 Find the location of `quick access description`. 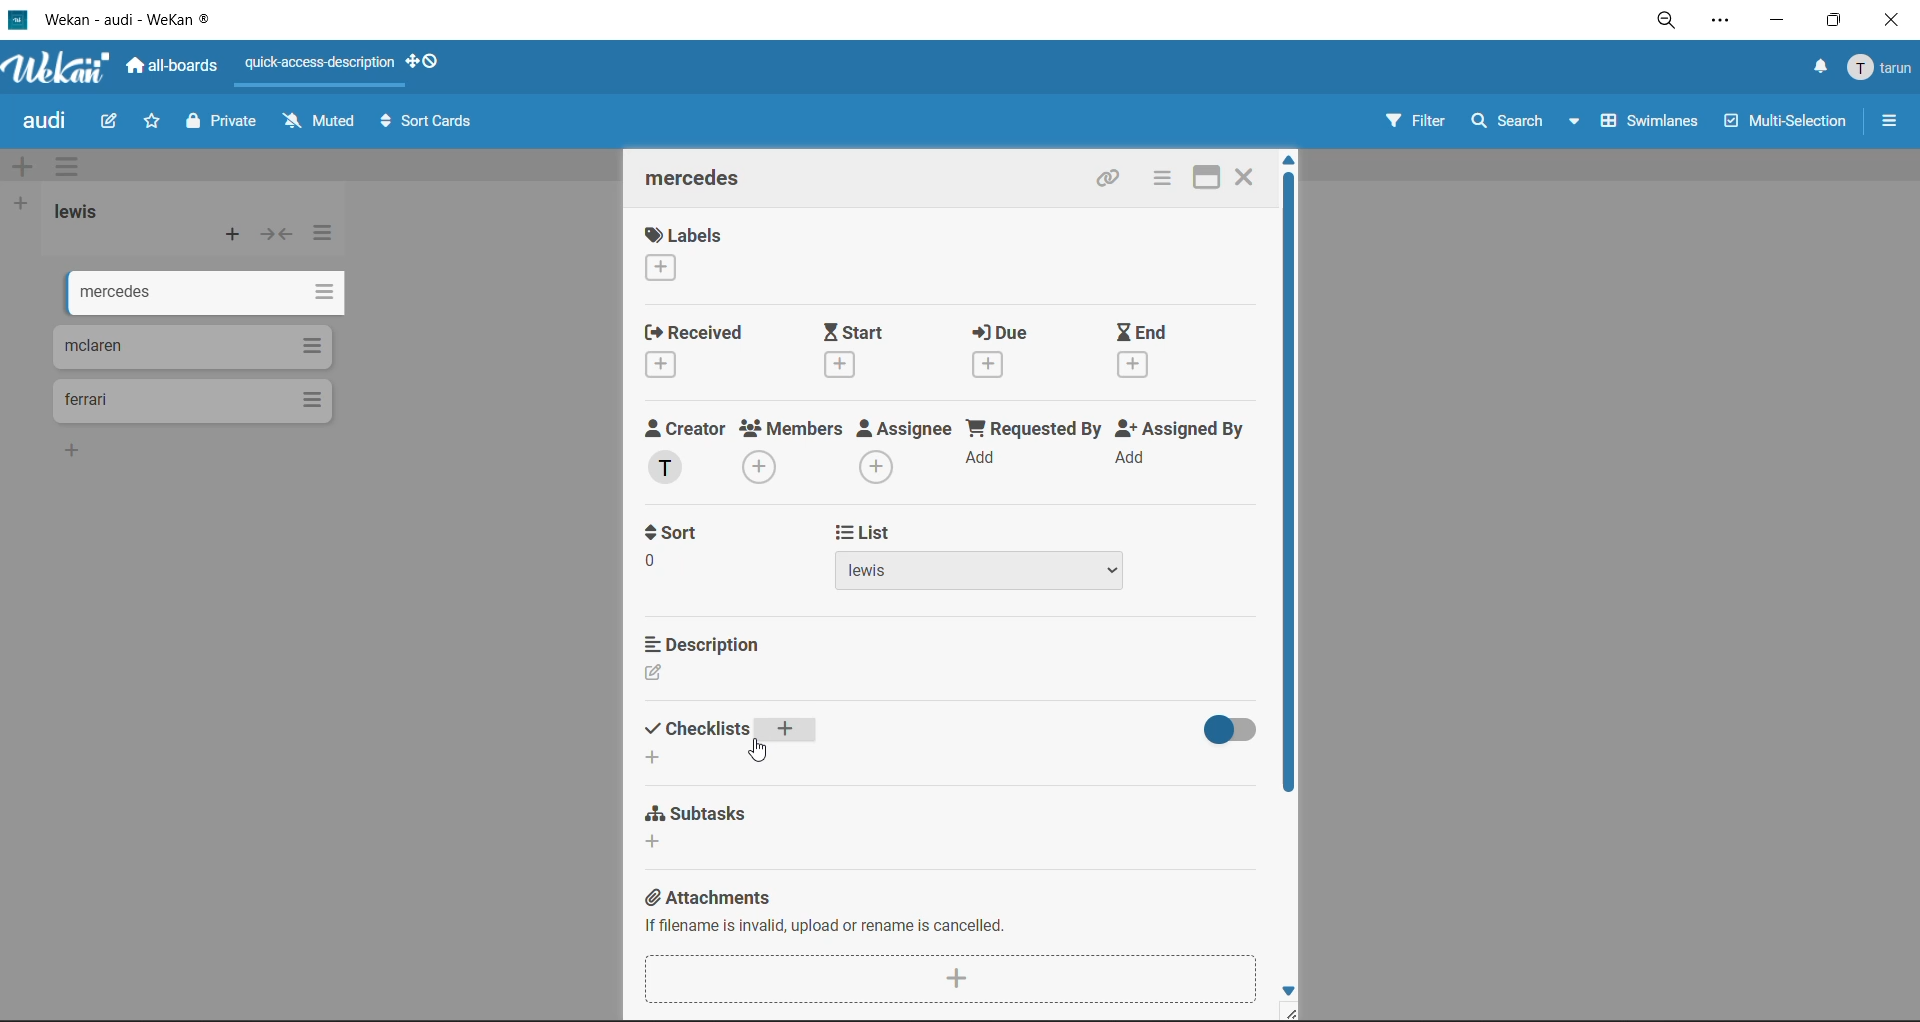

quick access description is located at coordinates (323, 64).